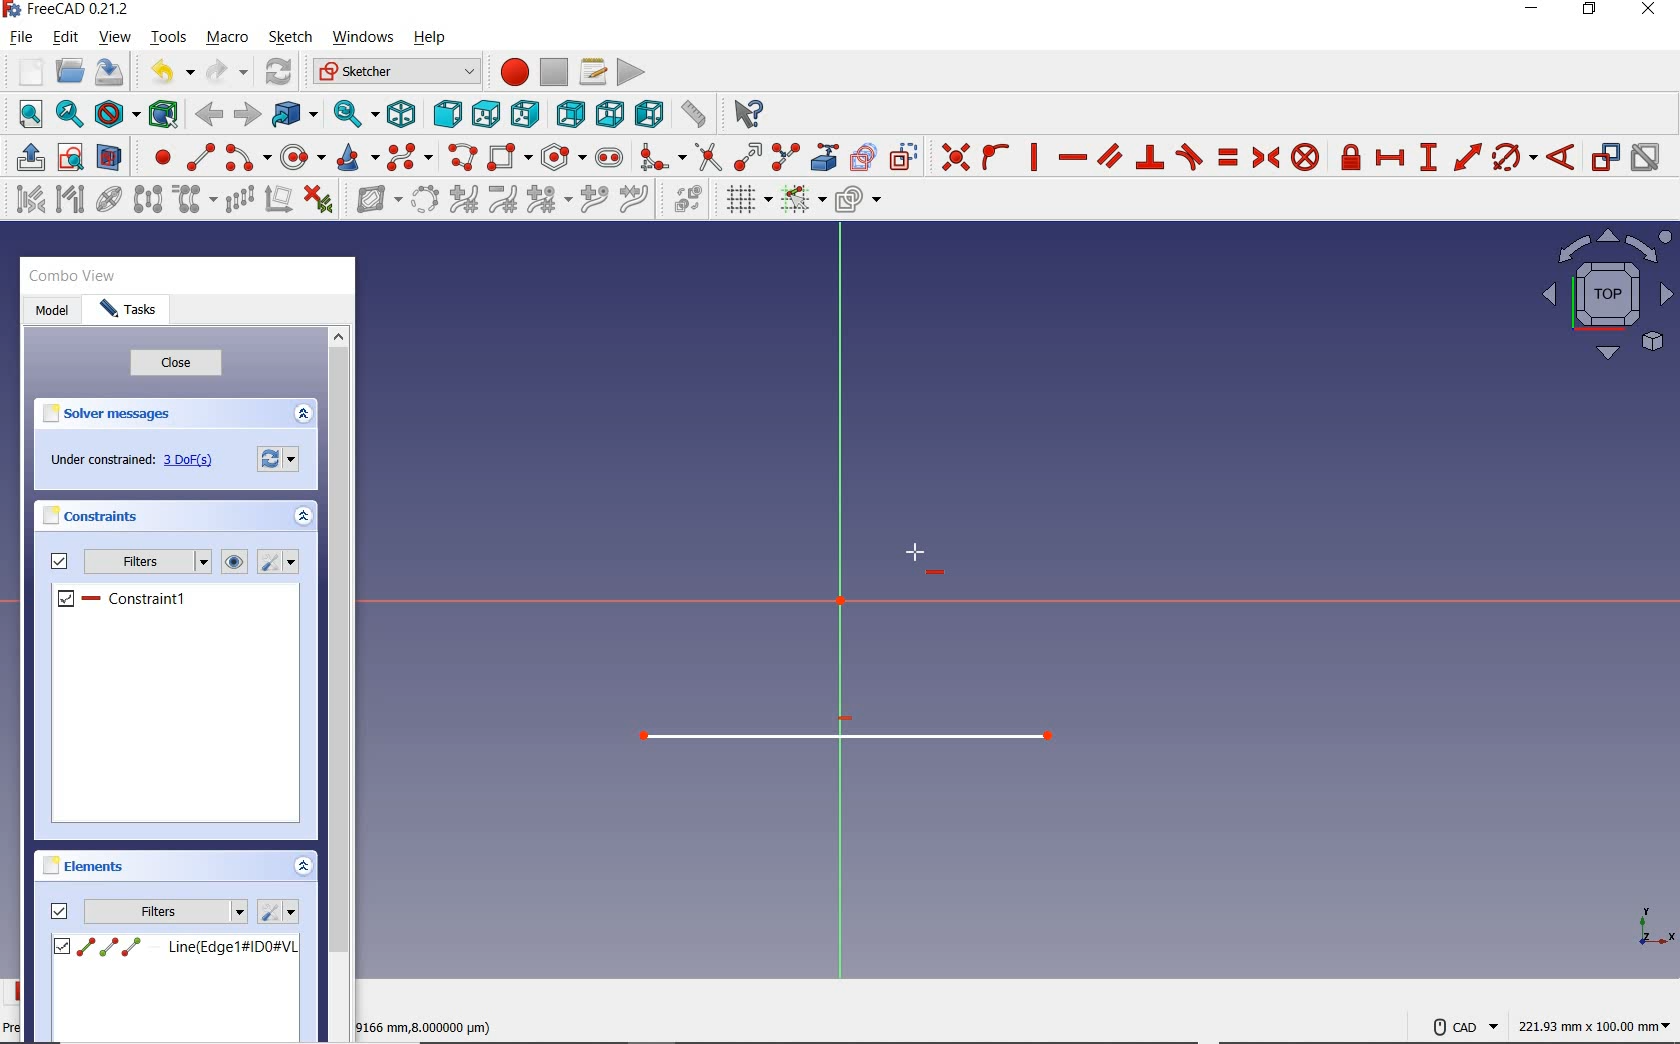  What do you see at coordinates (302, 516) in the screenshot?
I see `COLLAPSE` at bounding box center [302, 516].